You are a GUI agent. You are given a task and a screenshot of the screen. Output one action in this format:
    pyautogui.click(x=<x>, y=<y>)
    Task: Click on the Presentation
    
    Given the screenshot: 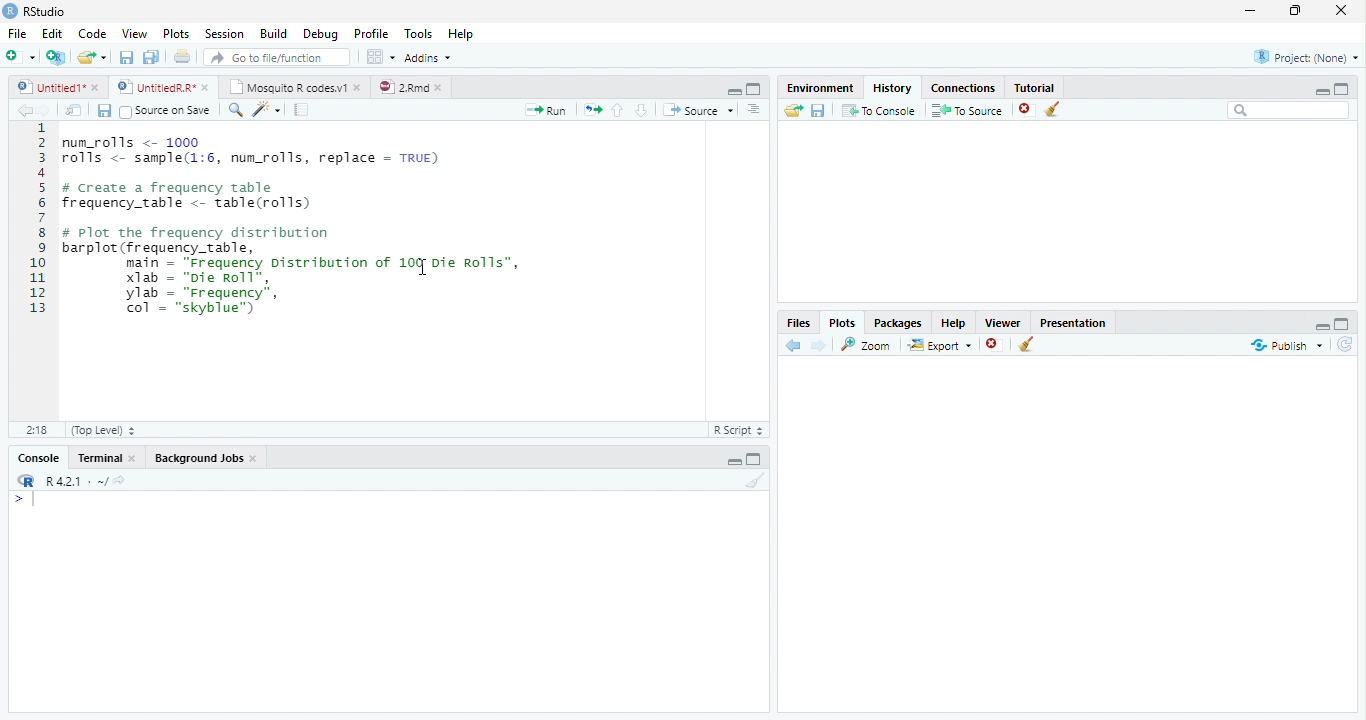 What is the action you would take?
    pyautogui.click(x=1073, y=322)
    